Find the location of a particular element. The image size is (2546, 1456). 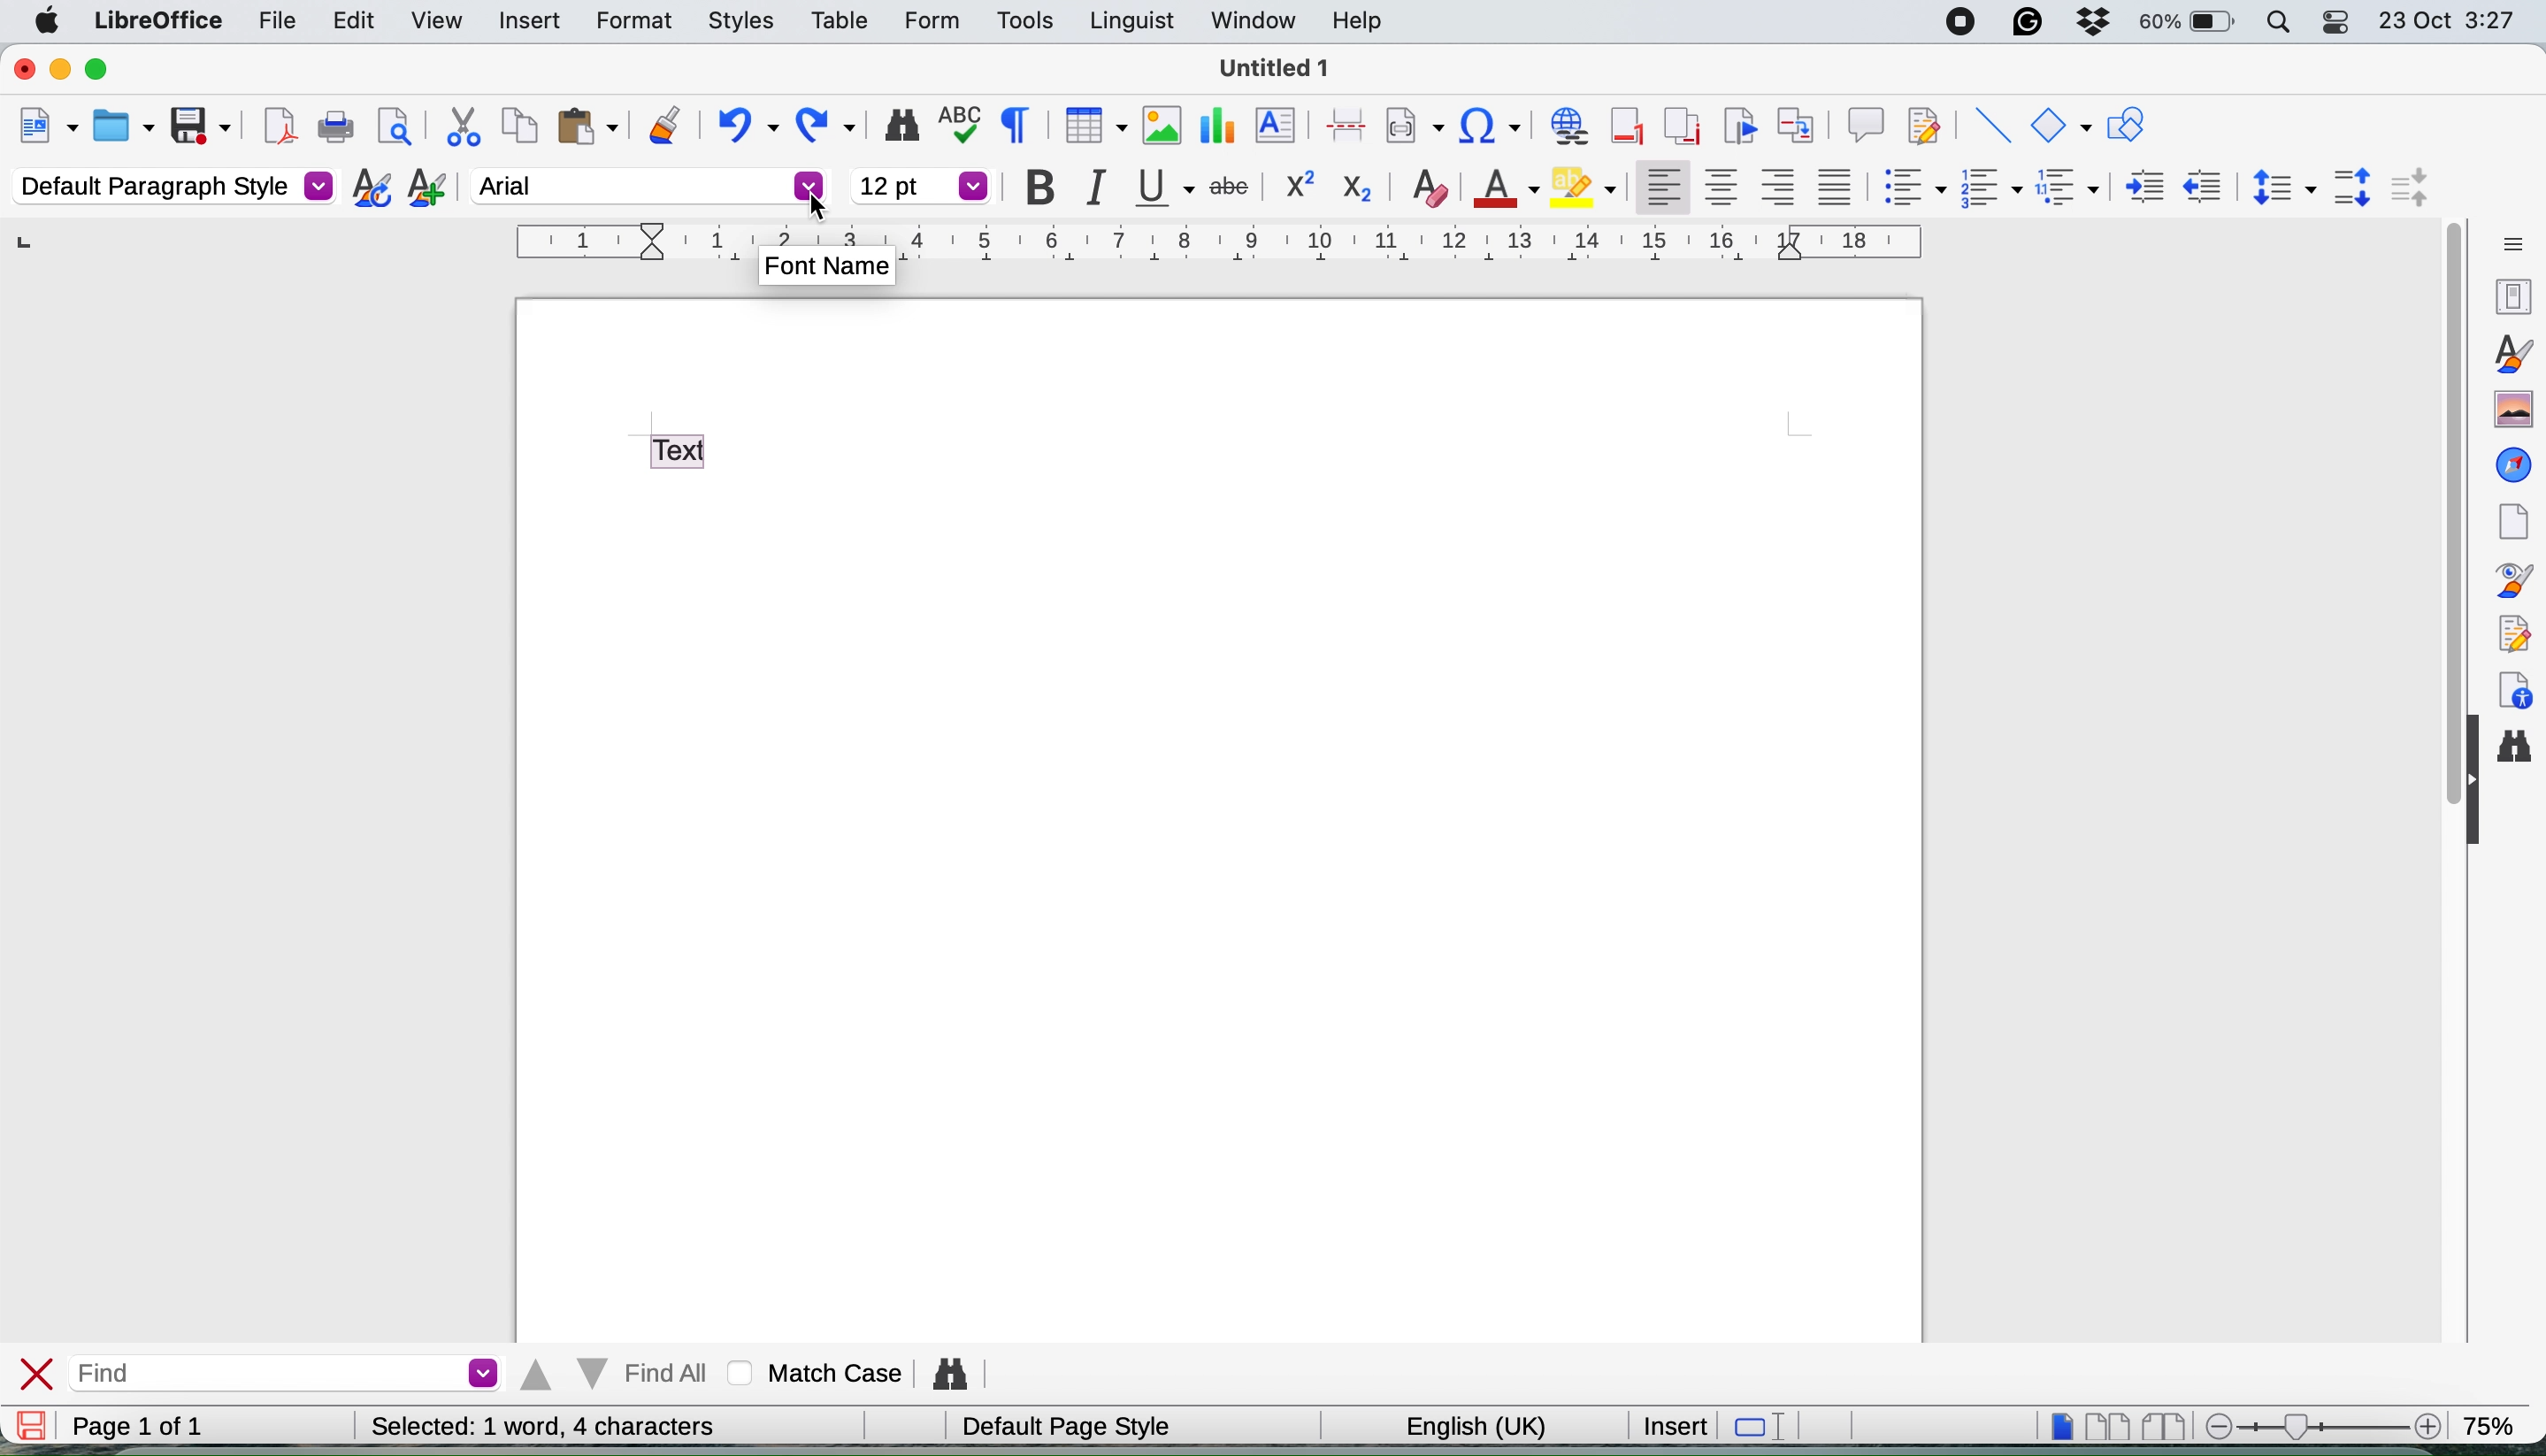

insert field is located at coordinates (1417, 124).